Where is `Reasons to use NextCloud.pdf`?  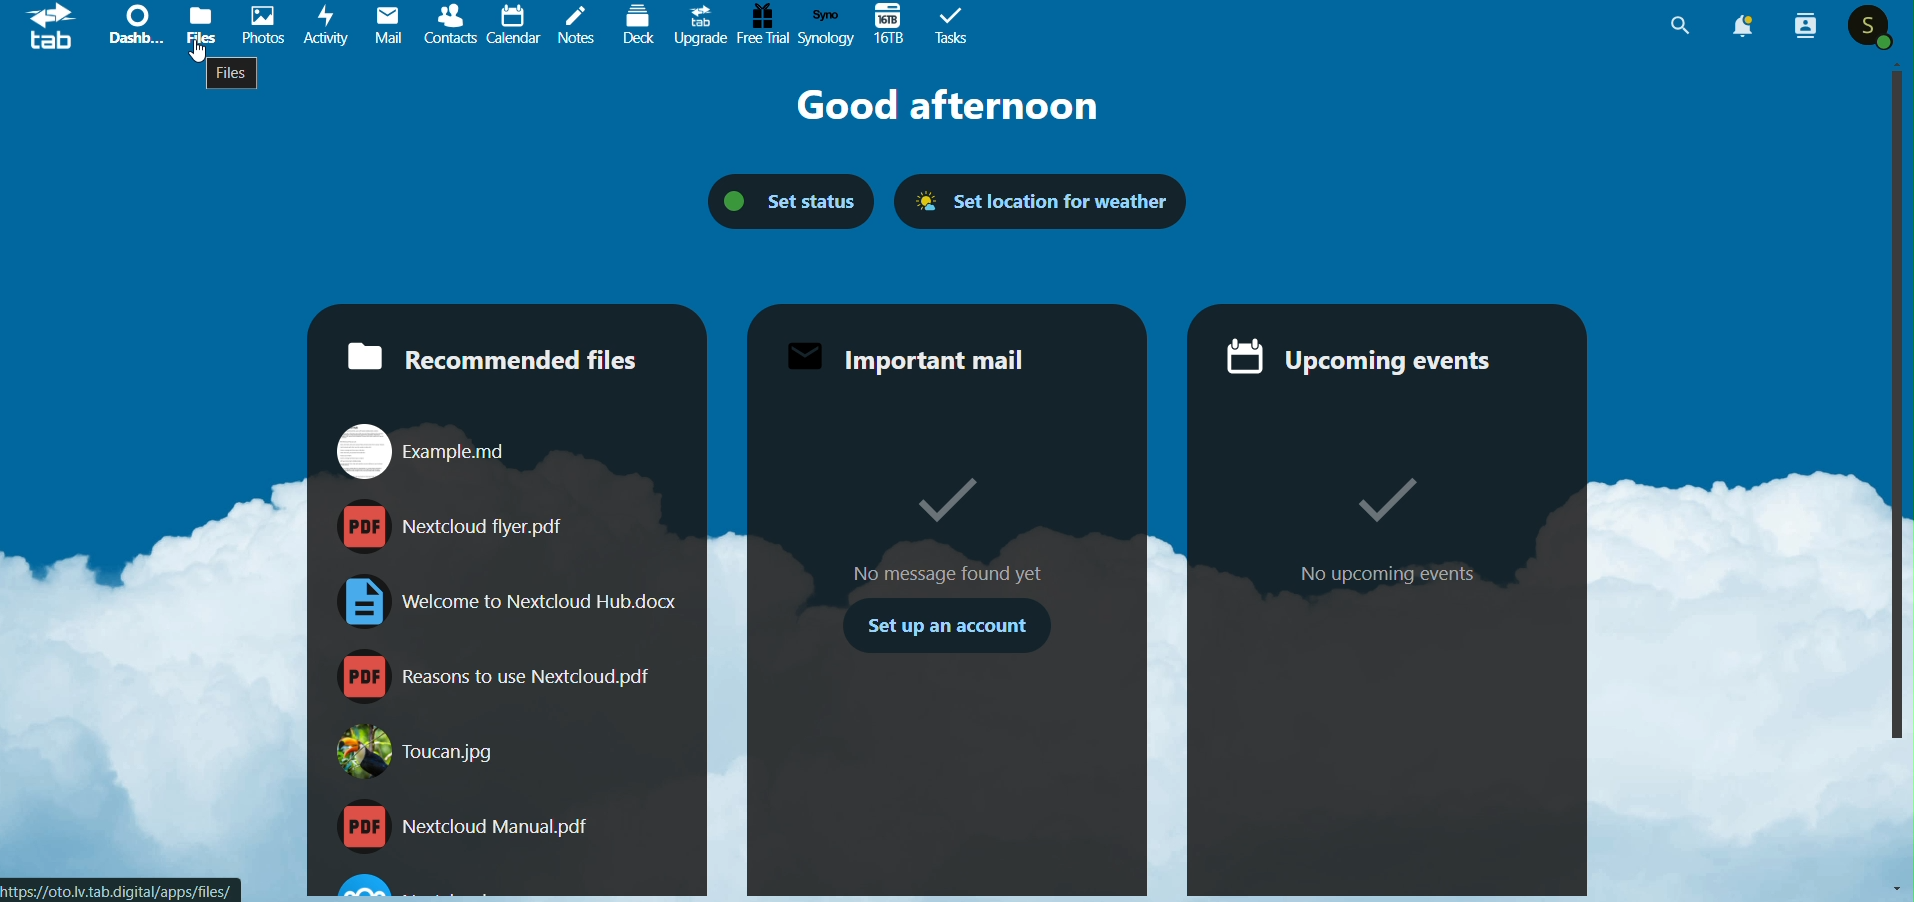 Reasons to use NextCloud.pdf is located at coordinates (500, 673).